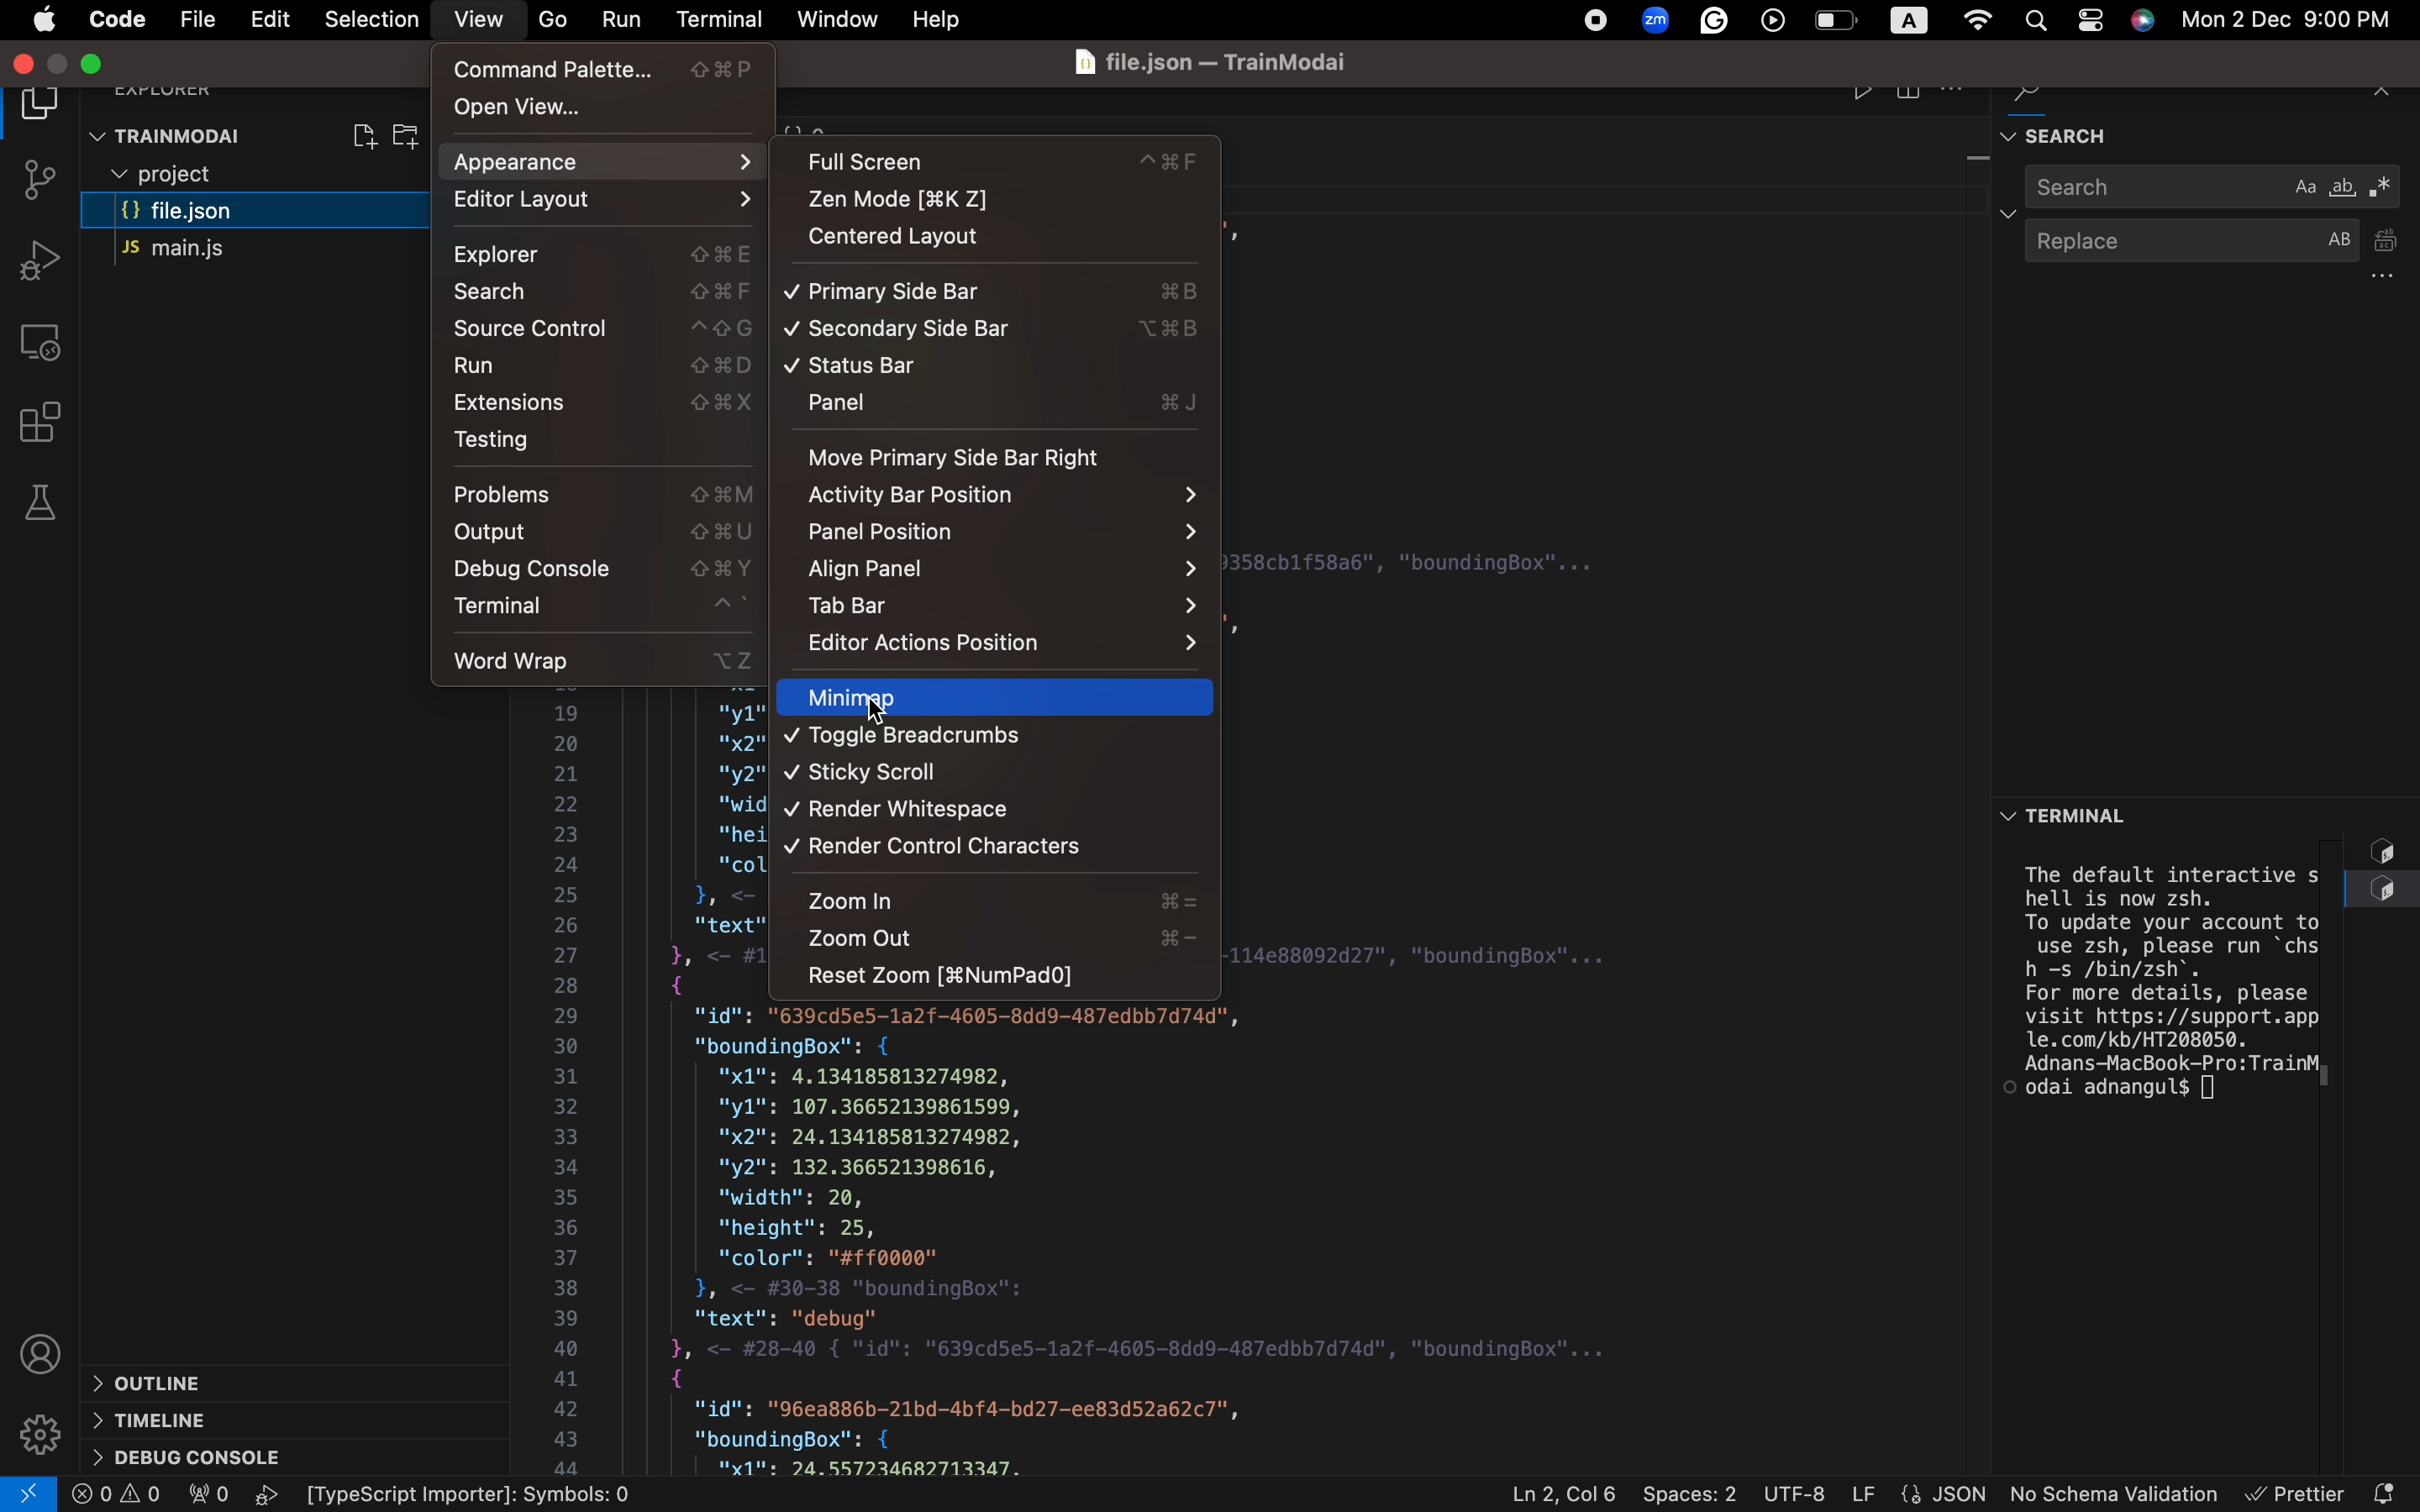  Describe the element at coordinates (2215, 187) in the screenshot. I see `search` at that location.